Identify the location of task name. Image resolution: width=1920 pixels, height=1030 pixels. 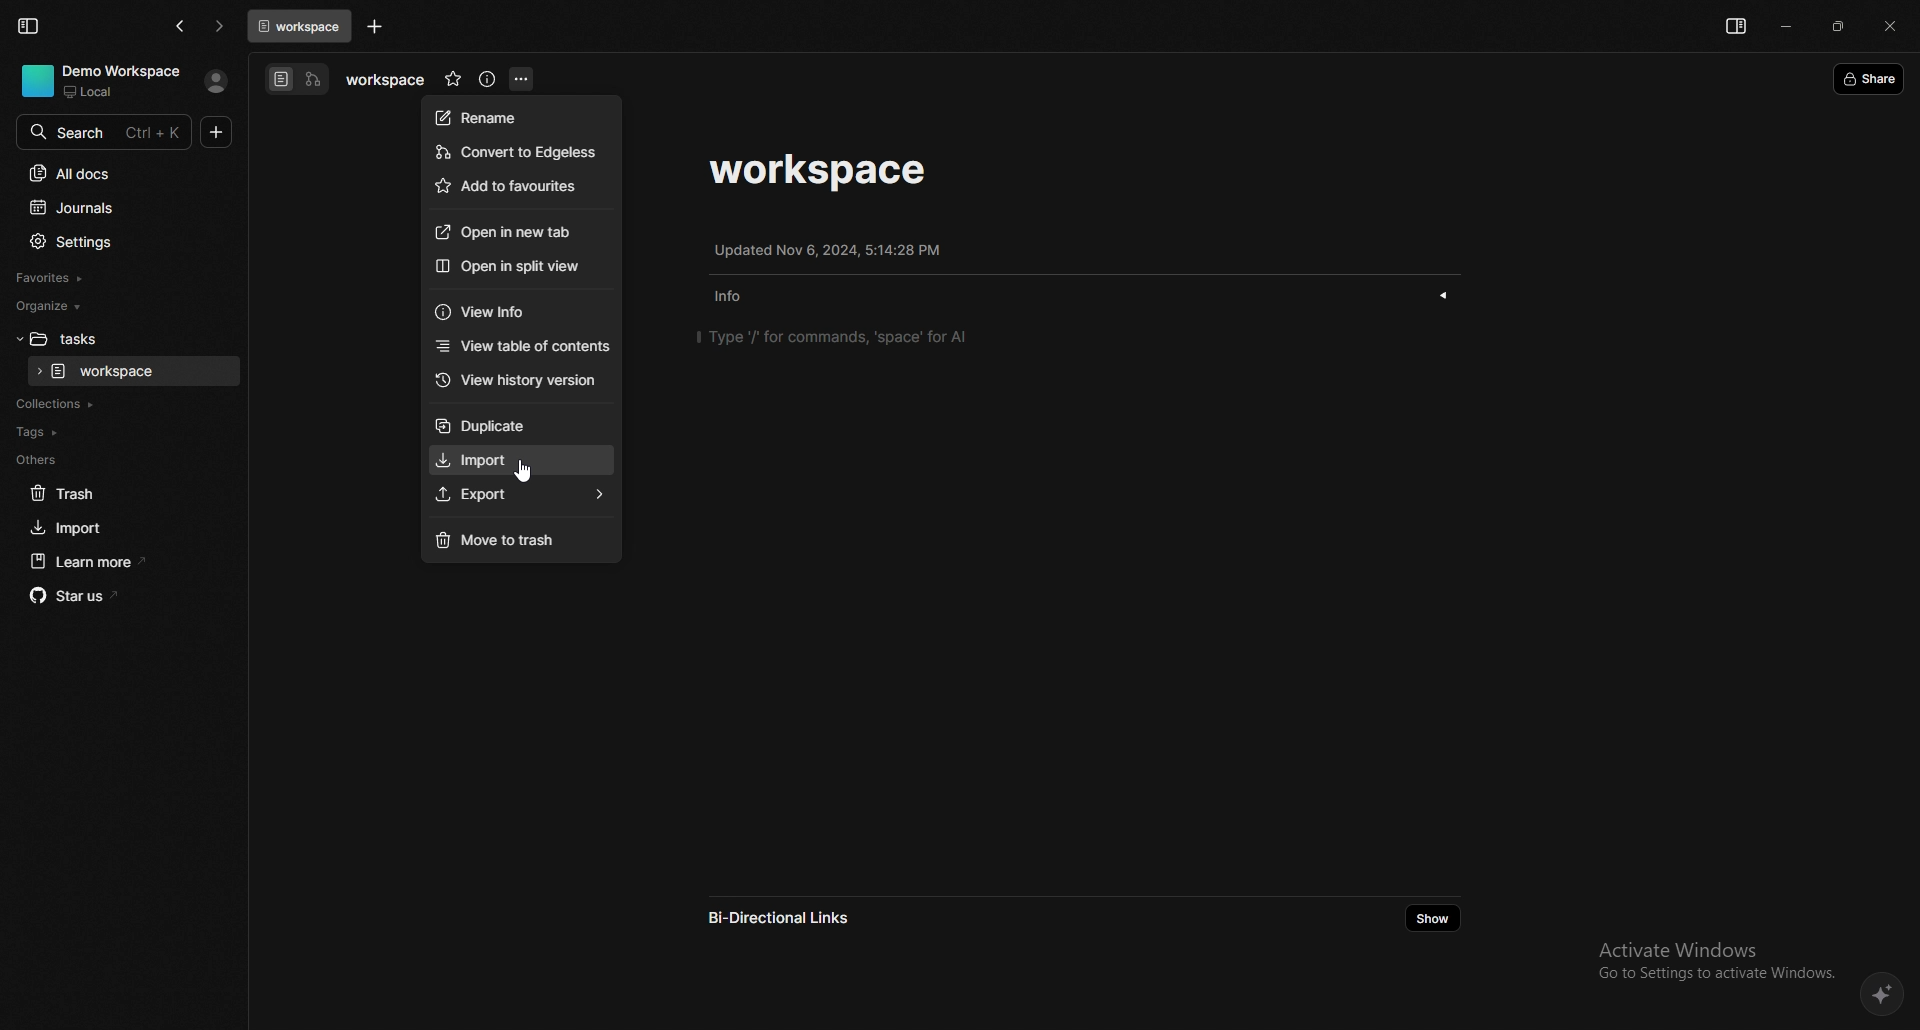
(384, 81).